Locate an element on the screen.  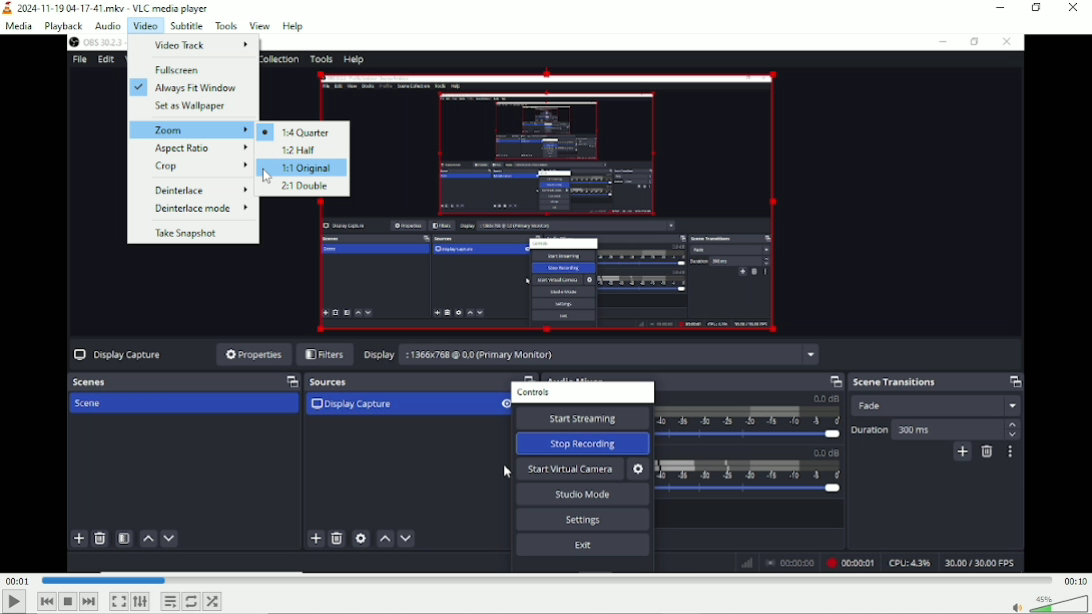
Random is located at coordinates (213, 600).